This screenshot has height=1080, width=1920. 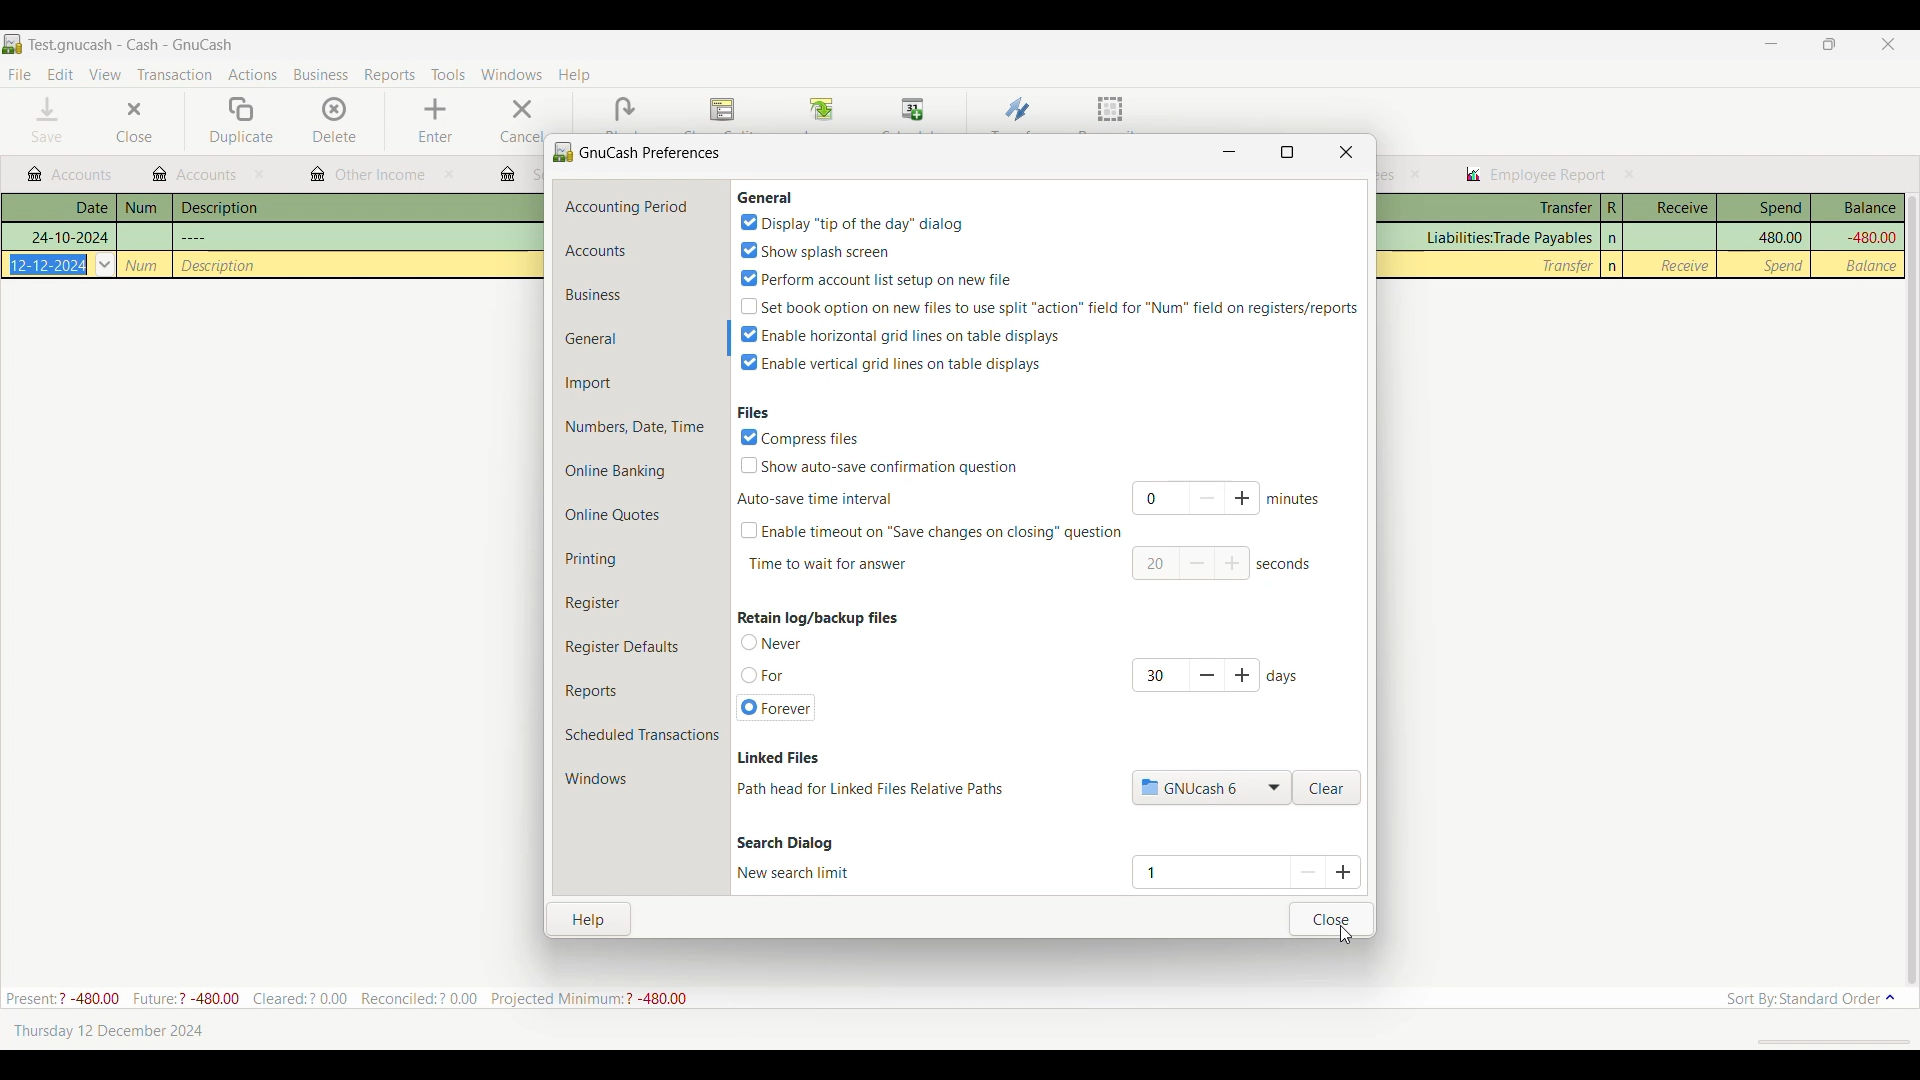 What do you see at coordinates (641, 471) in the screenshot?
I see `Online banking` at bounding box center [641, 471].